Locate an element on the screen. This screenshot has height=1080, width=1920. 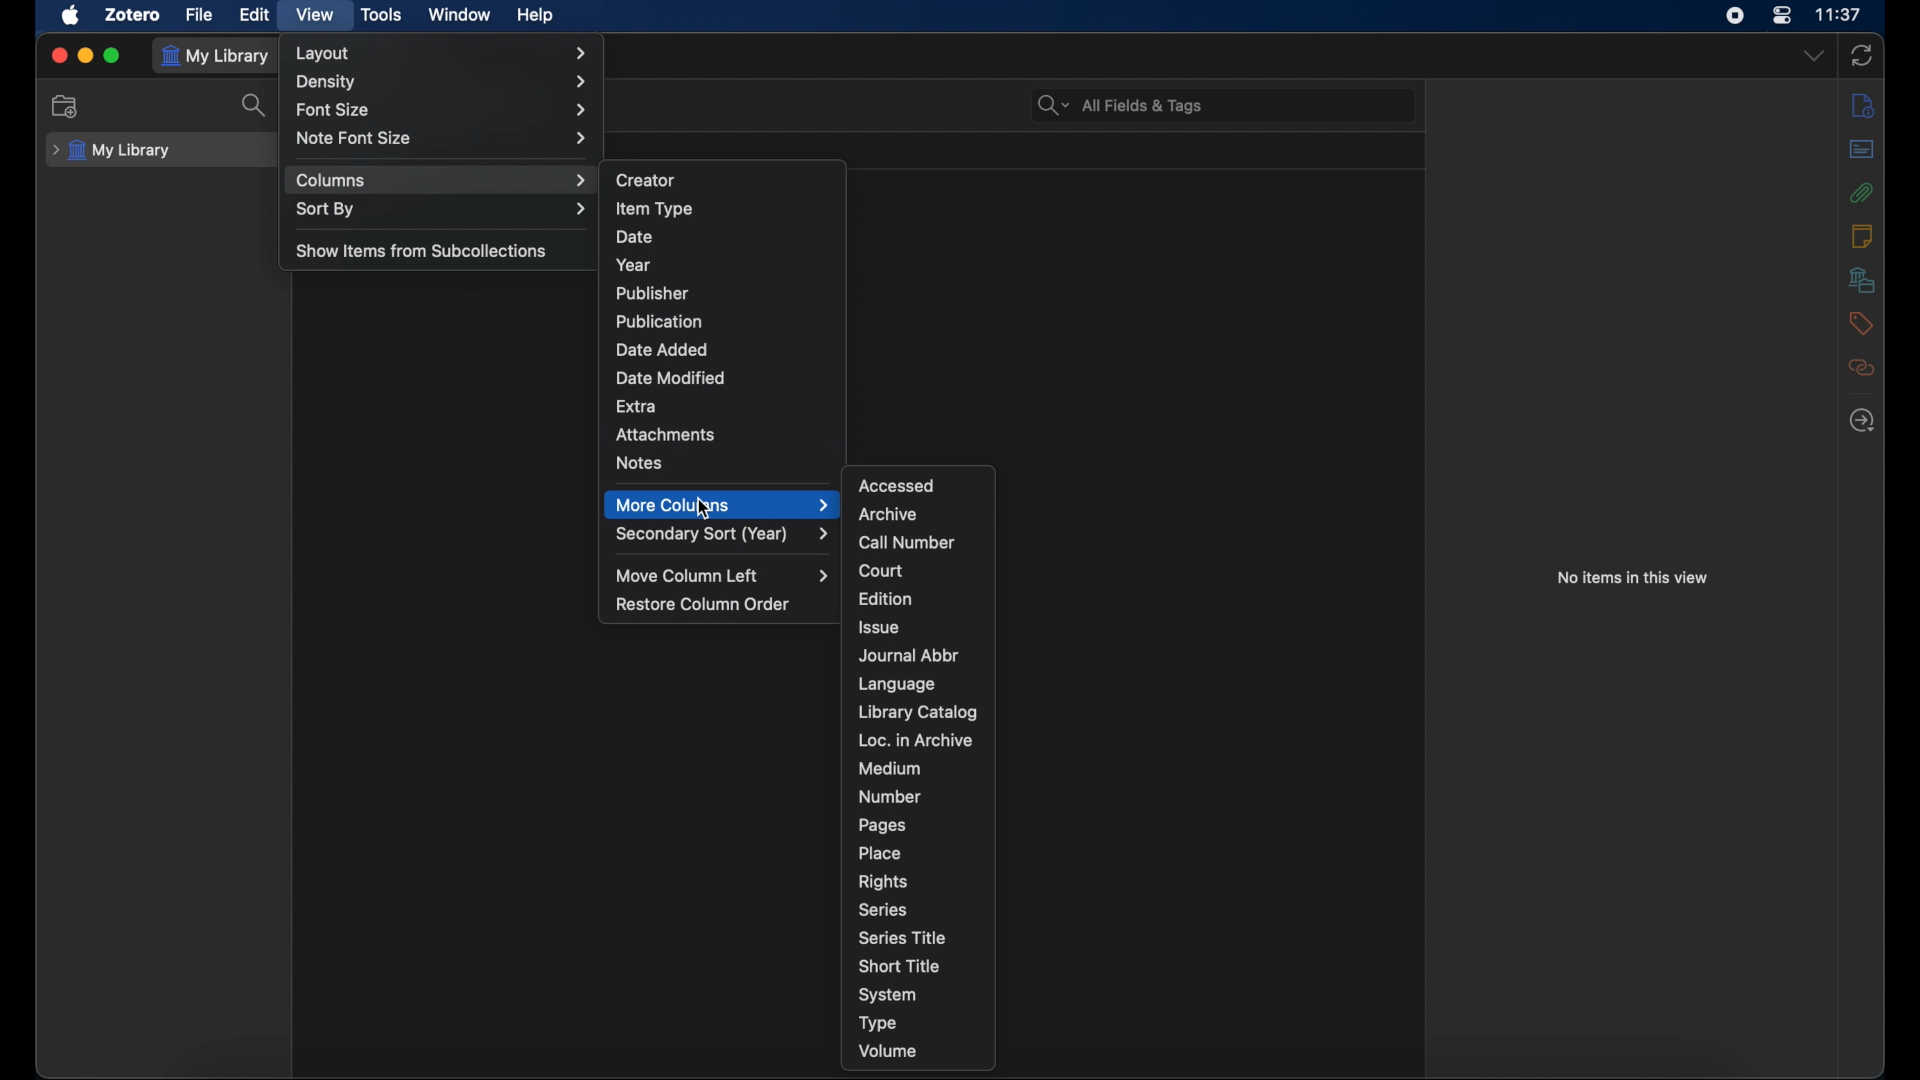
libraries is located at coordinates (1862, 279).